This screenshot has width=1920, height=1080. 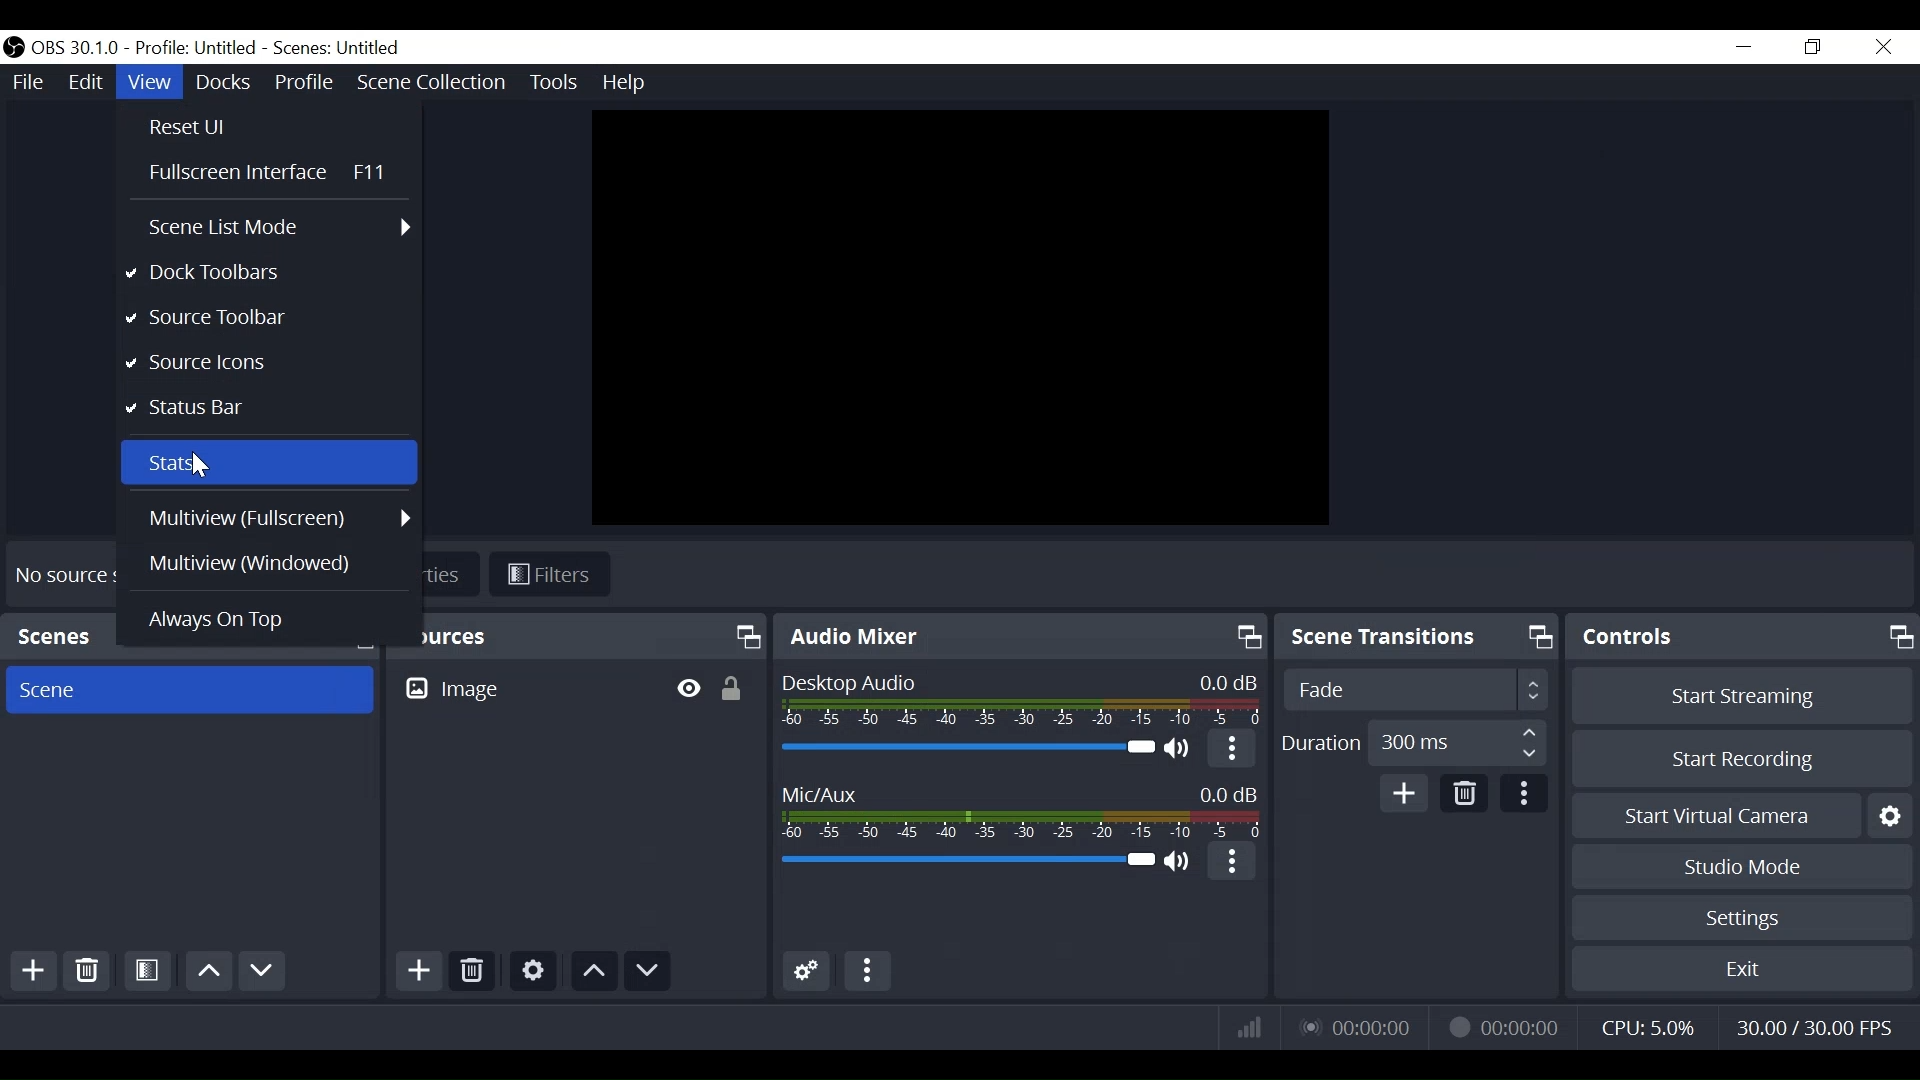 What do you see at coordinates (1744, 637) in the screenshot?
I see `Controls` at bounding box center [1744, 637].